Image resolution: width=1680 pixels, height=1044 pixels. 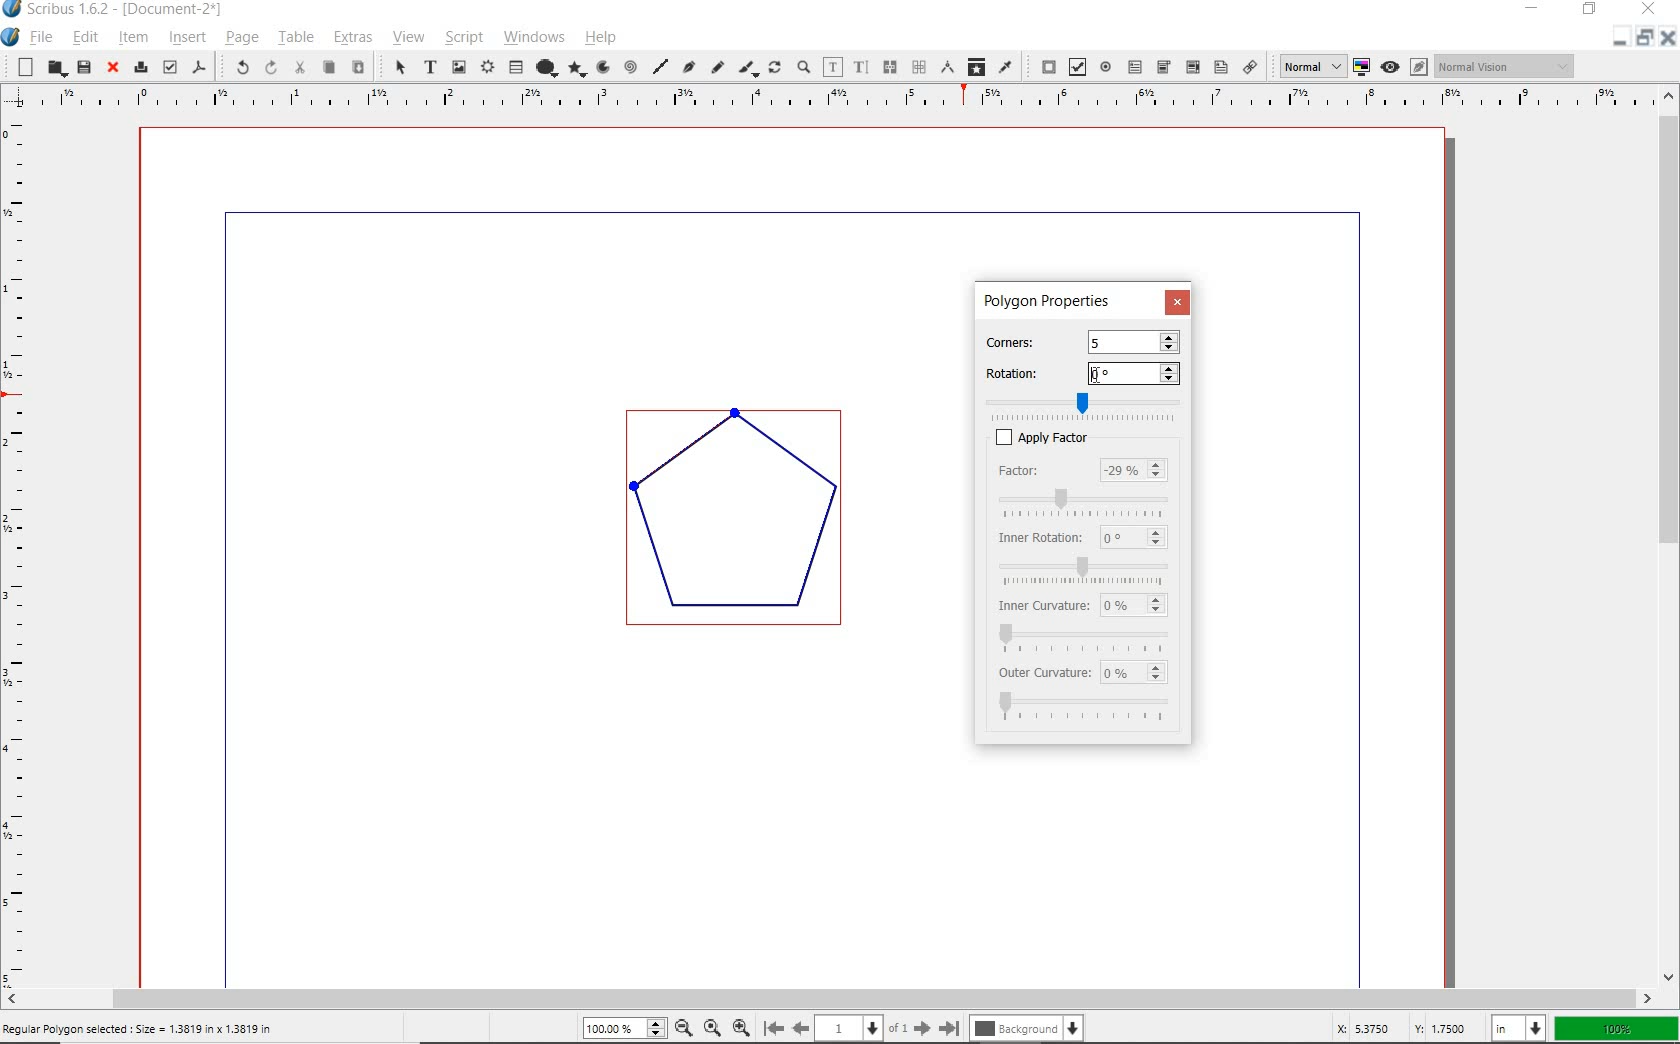 What do you see at coordinates (517, 67) in the screenshot?
I see `table` at bounding box center [517, 67].